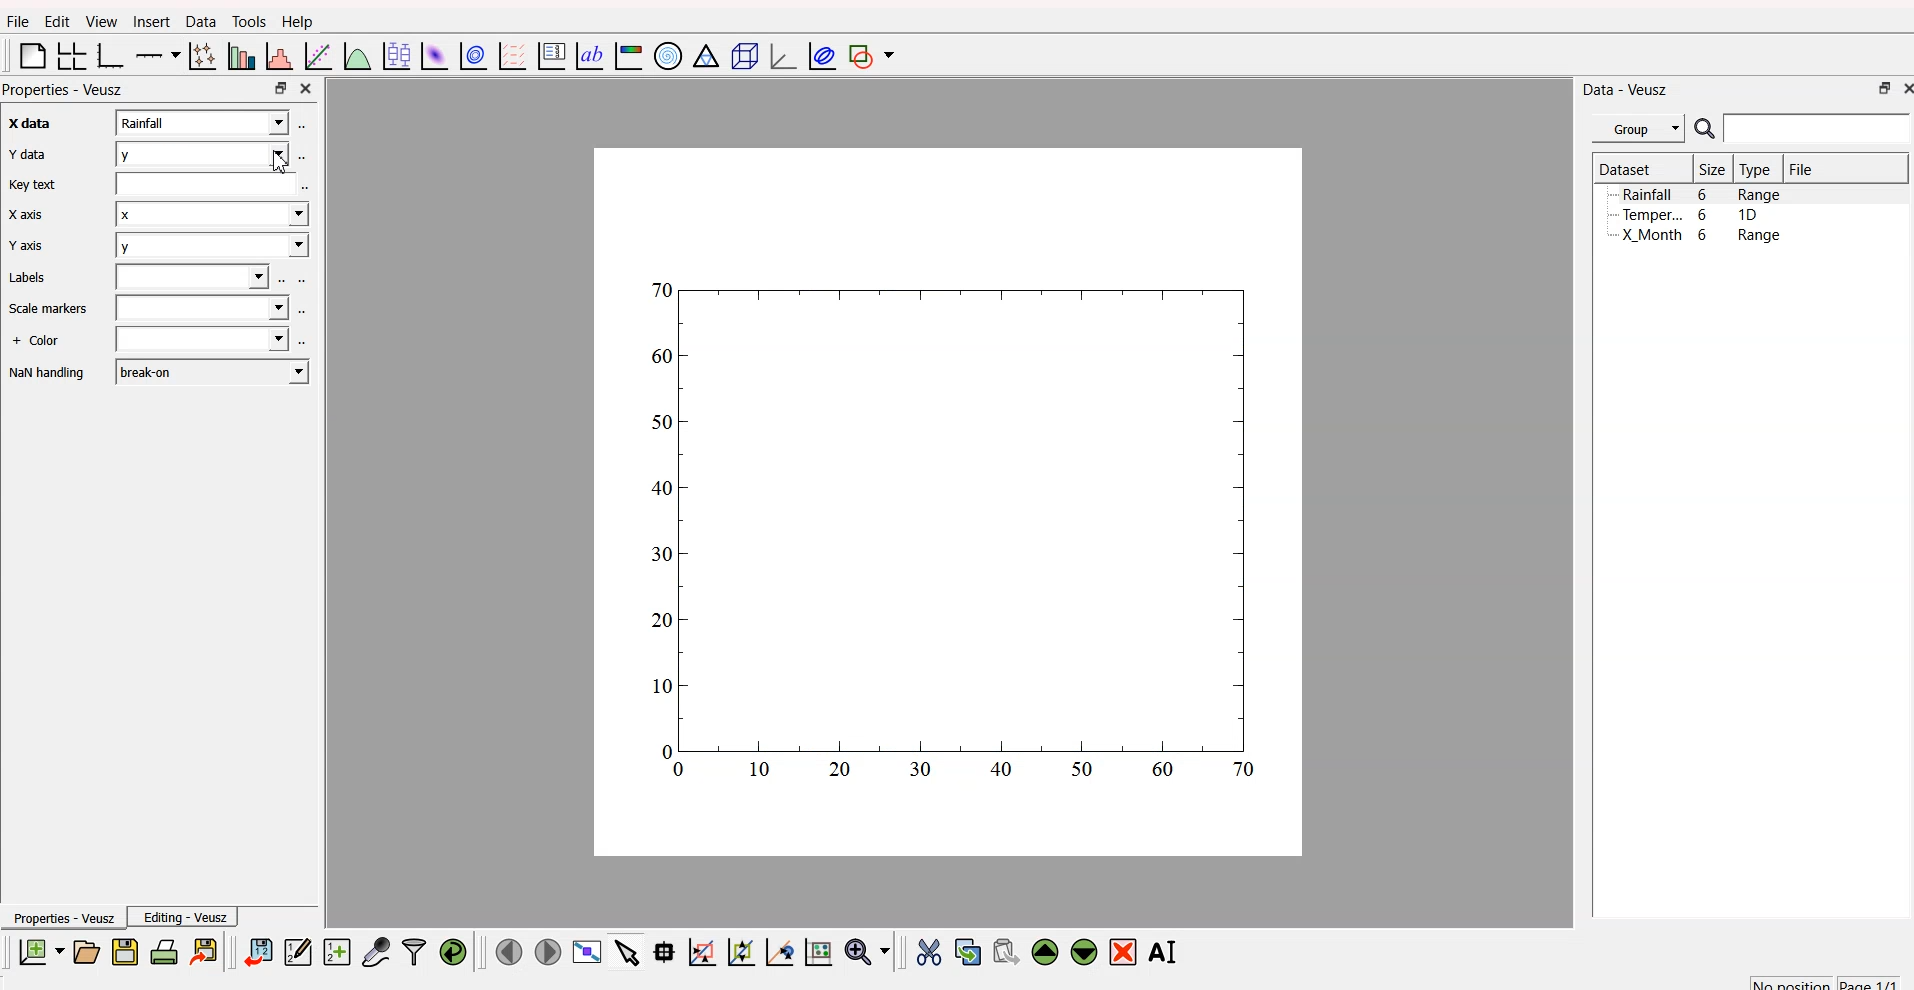 Image resolution: width=1914 pixels, height=990 pixels. What do you see at coordinates (357, 57) in the screenshot?
I see `plot function` at bounding box center [357, 57].